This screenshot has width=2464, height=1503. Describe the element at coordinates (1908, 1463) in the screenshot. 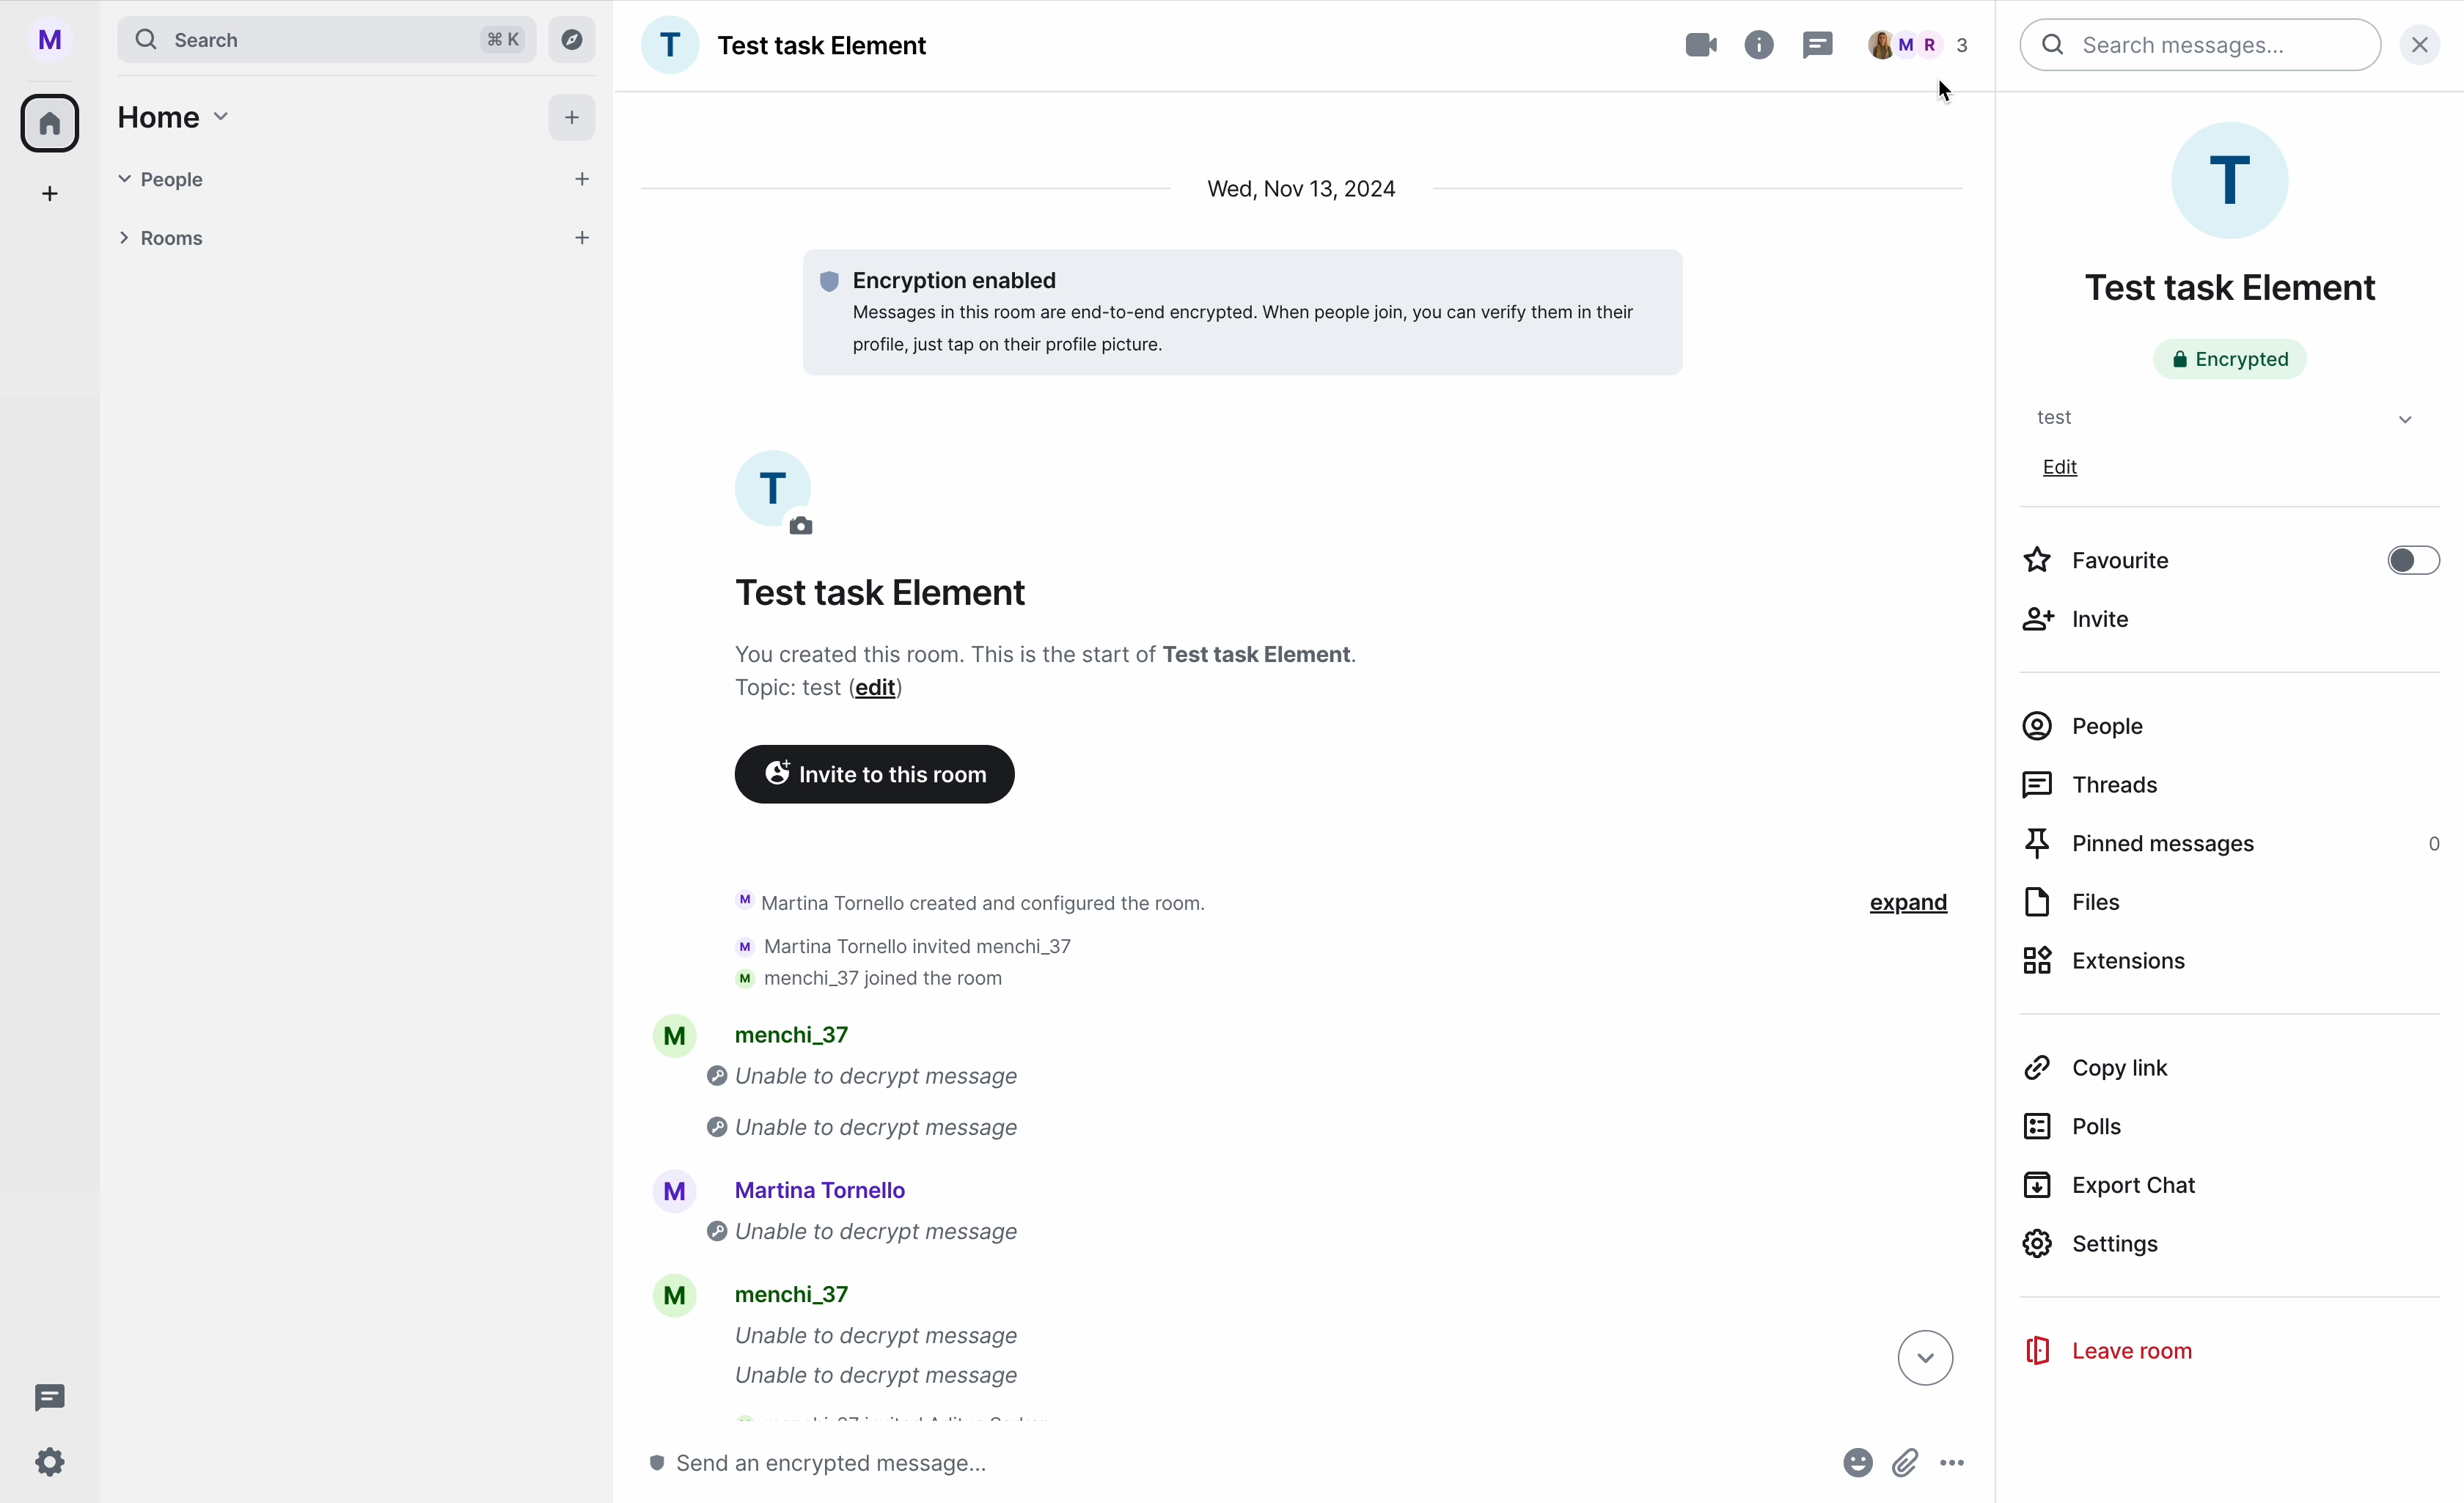

I see `attach file` at that location.